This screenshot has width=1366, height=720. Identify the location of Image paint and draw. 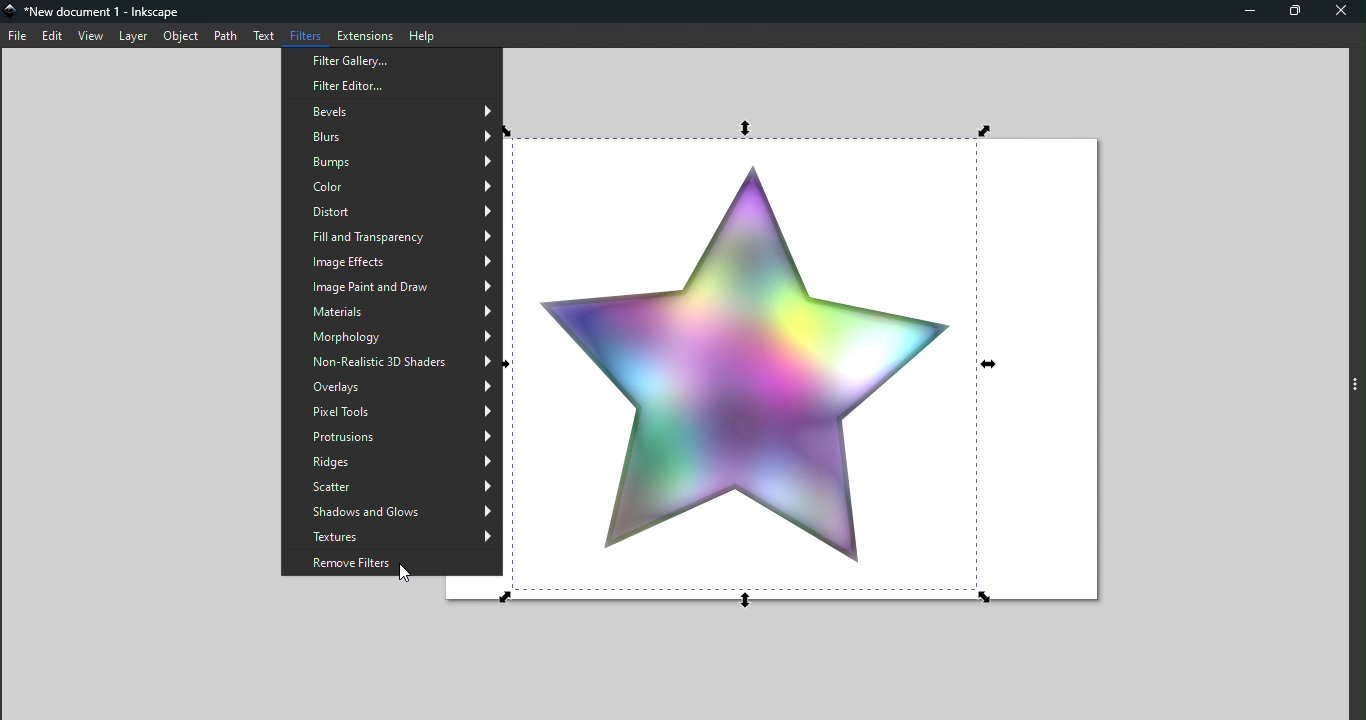
(392, 286).